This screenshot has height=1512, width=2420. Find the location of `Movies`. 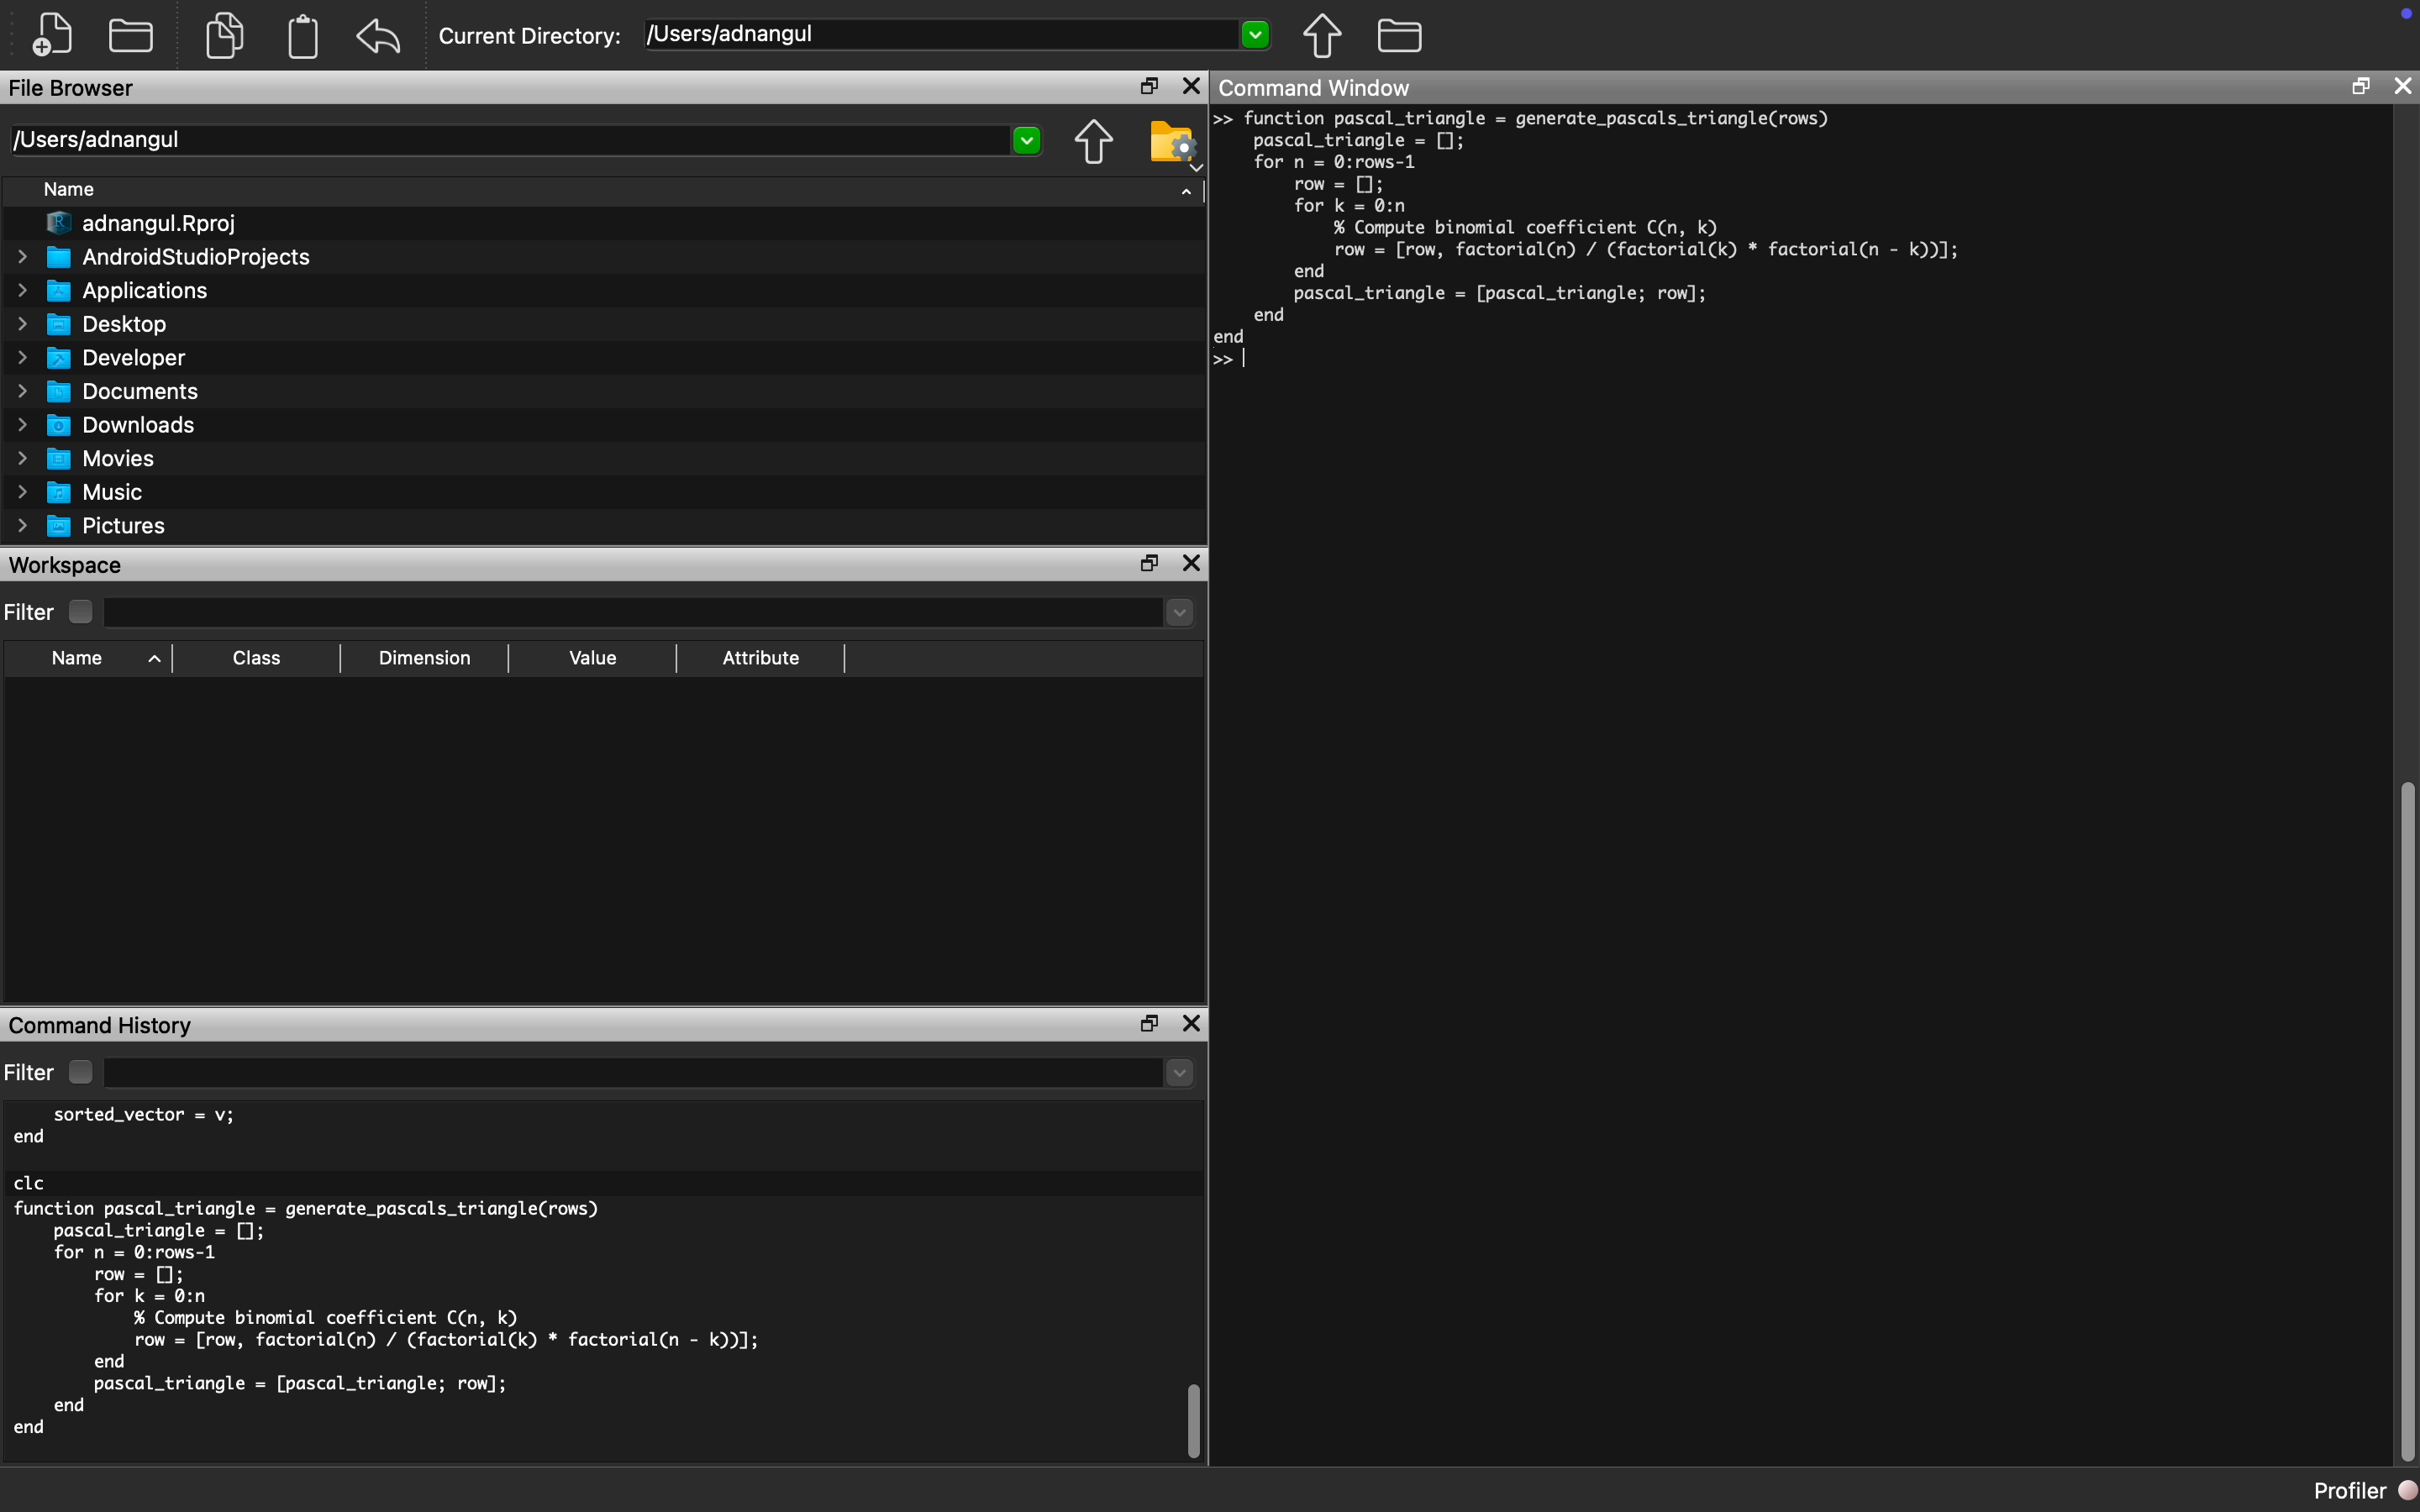

Movies is located at coordinates (87, 460).